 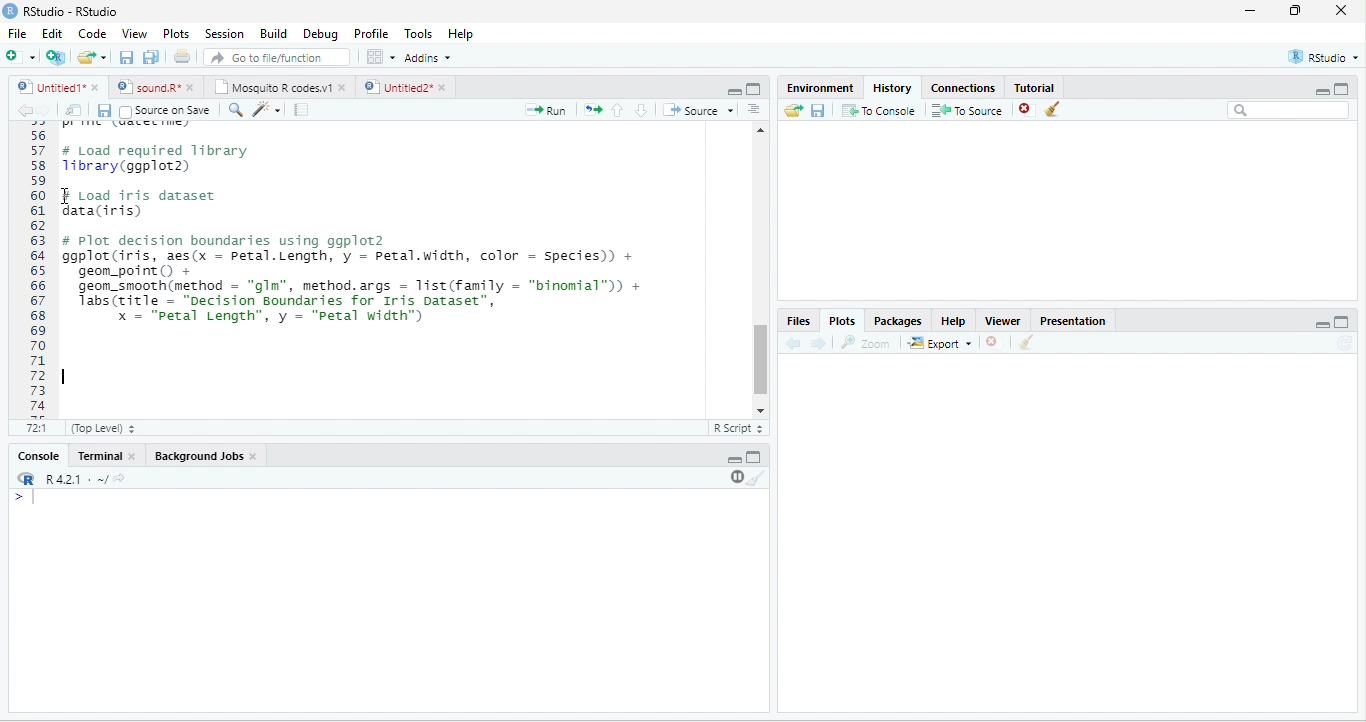 I want to click on clear, so click(x=757, y=478).